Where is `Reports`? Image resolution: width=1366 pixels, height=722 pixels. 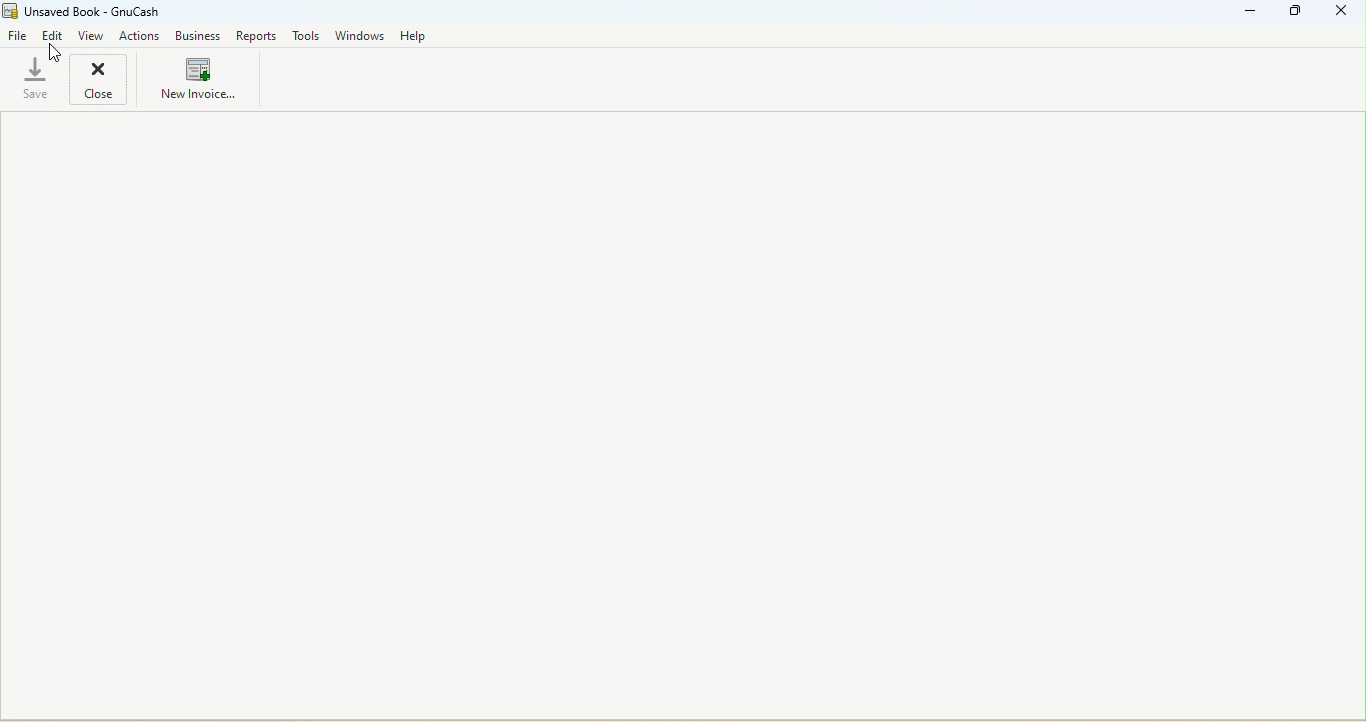 Reports is located at coordinates (256, 37).